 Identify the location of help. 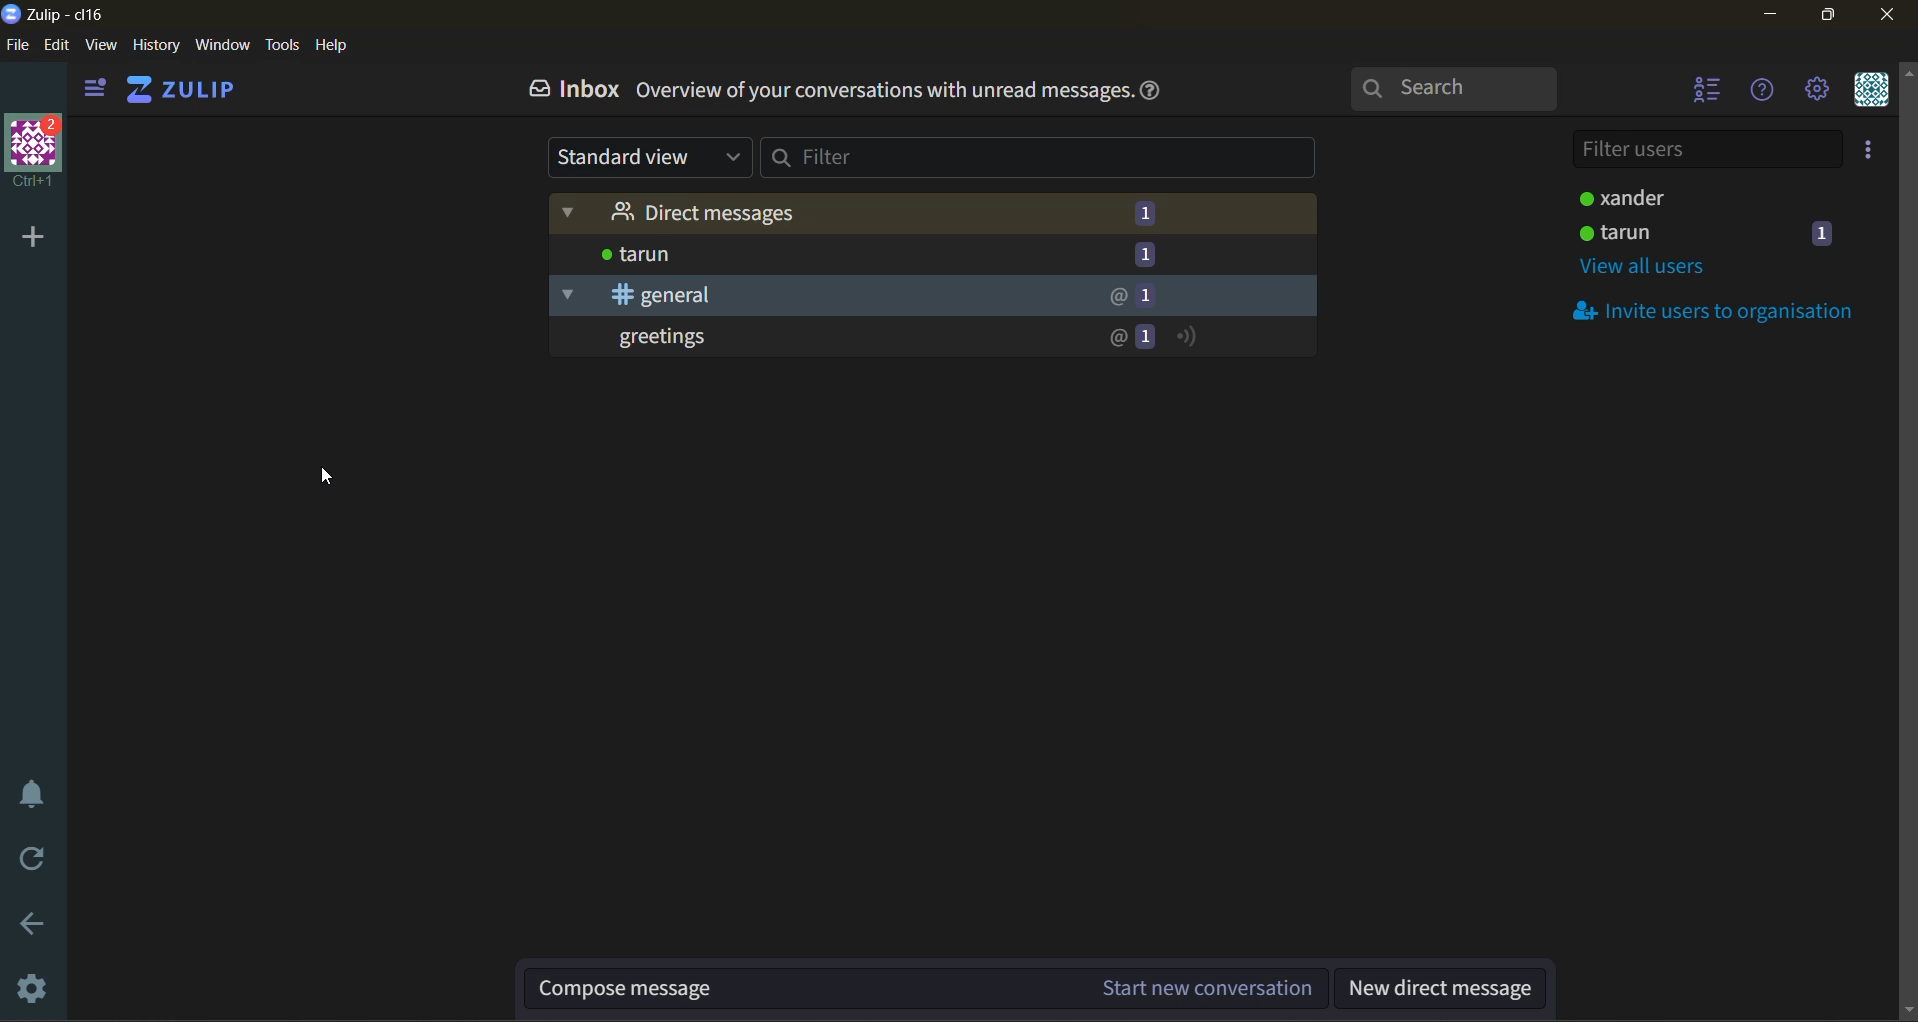
(327, 45).